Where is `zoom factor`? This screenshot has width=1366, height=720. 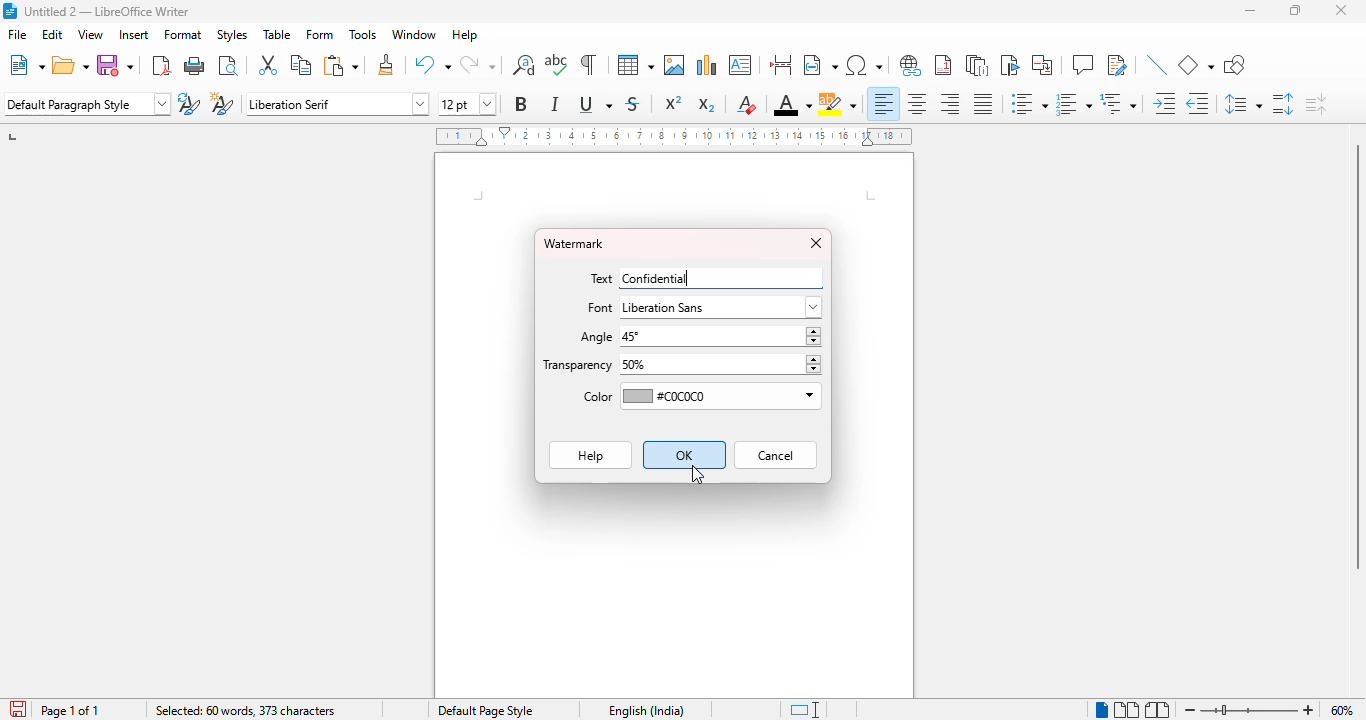 zoom factor is located at coordinates (1342, 710).